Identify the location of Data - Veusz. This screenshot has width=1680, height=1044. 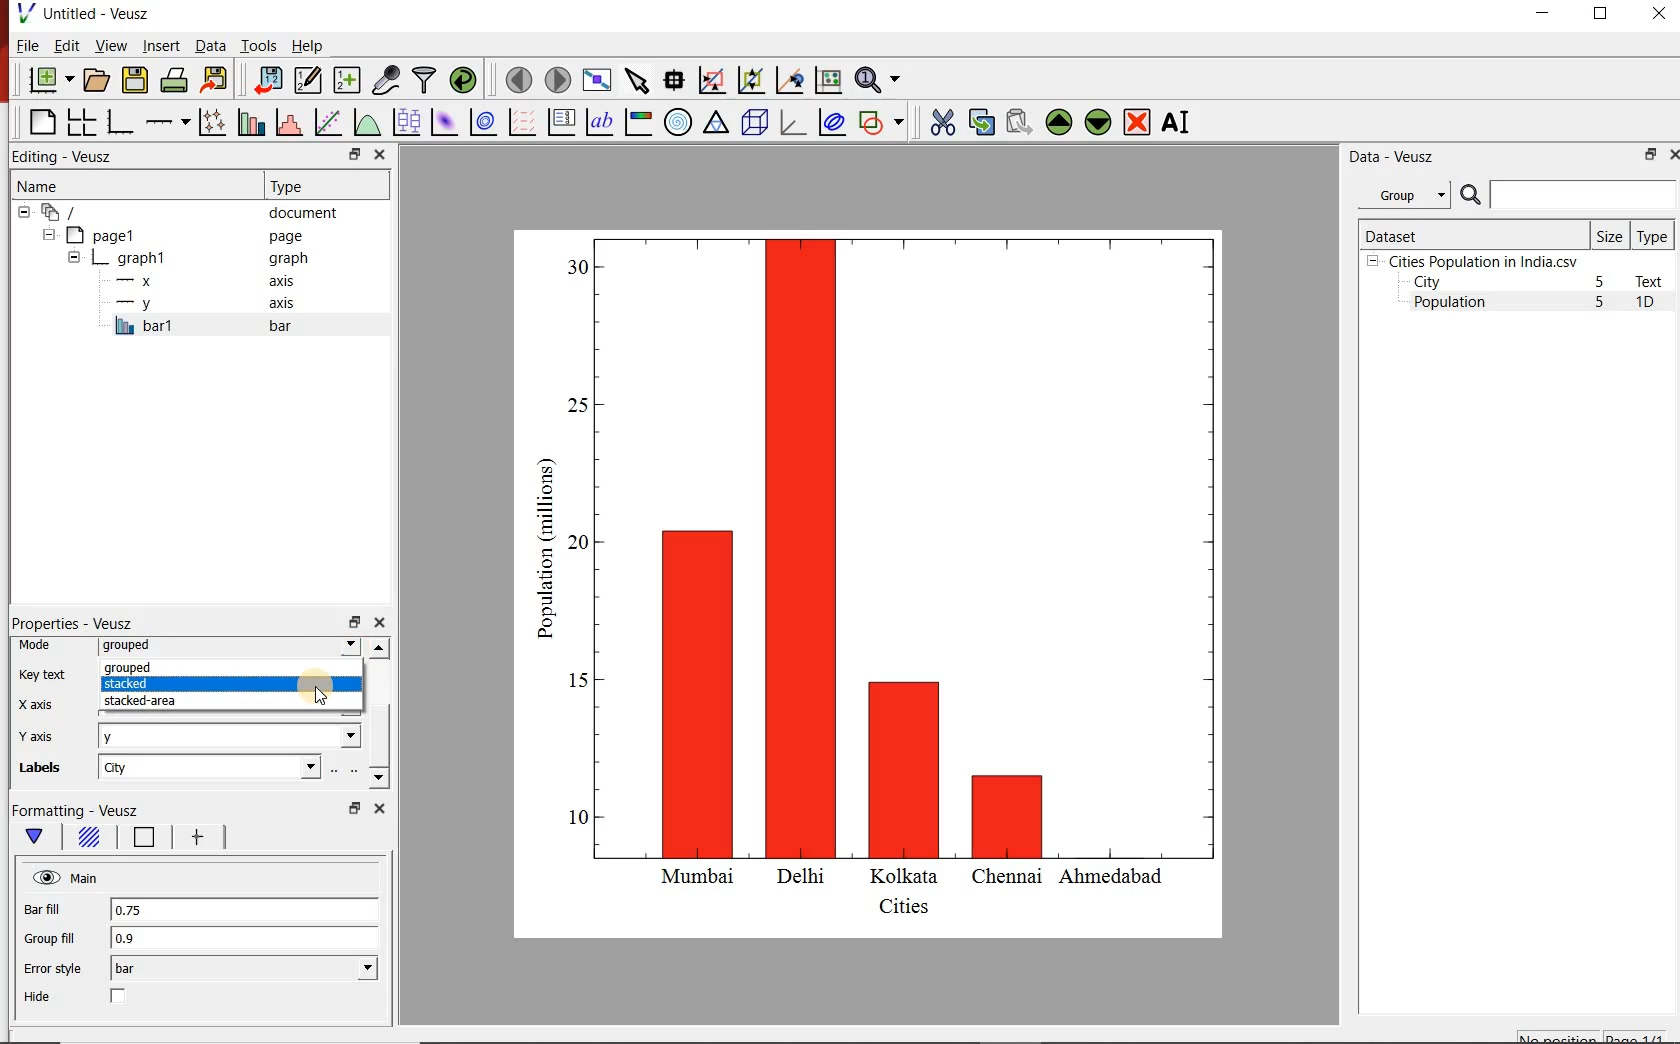
(1388, 156).